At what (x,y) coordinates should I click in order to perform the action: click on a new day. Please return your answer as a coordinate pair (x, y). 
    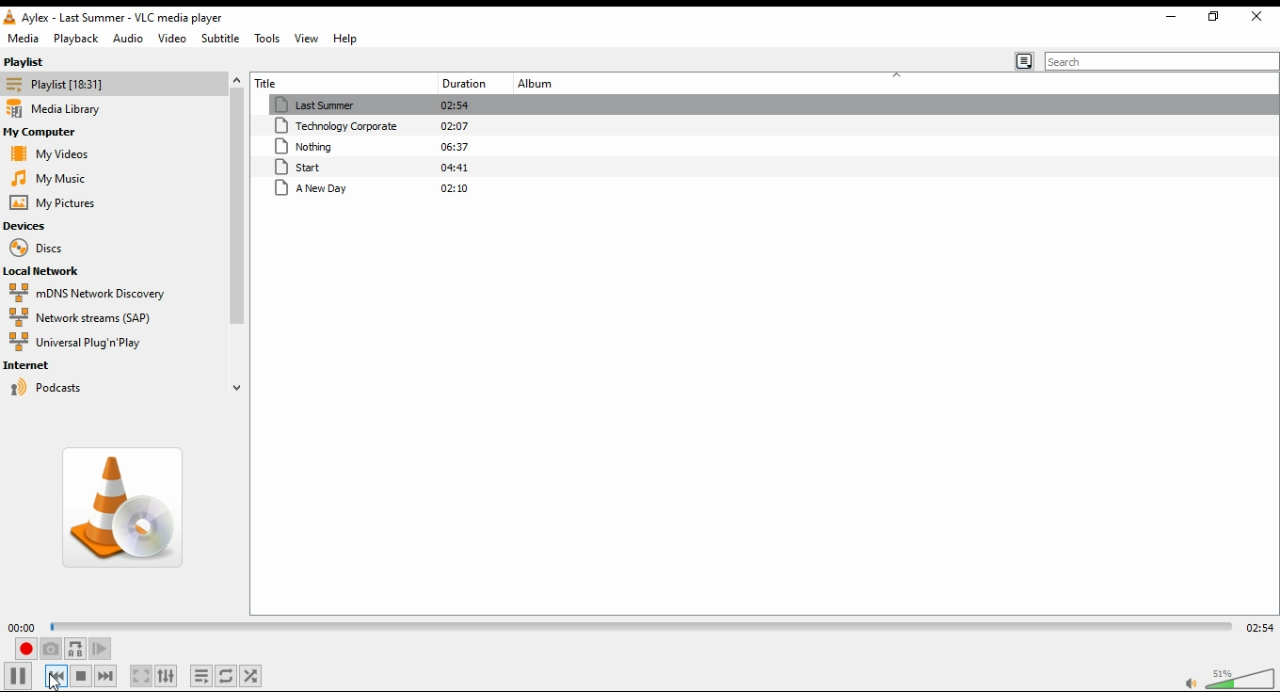
    Looking at the image, I should click on (339, 188).